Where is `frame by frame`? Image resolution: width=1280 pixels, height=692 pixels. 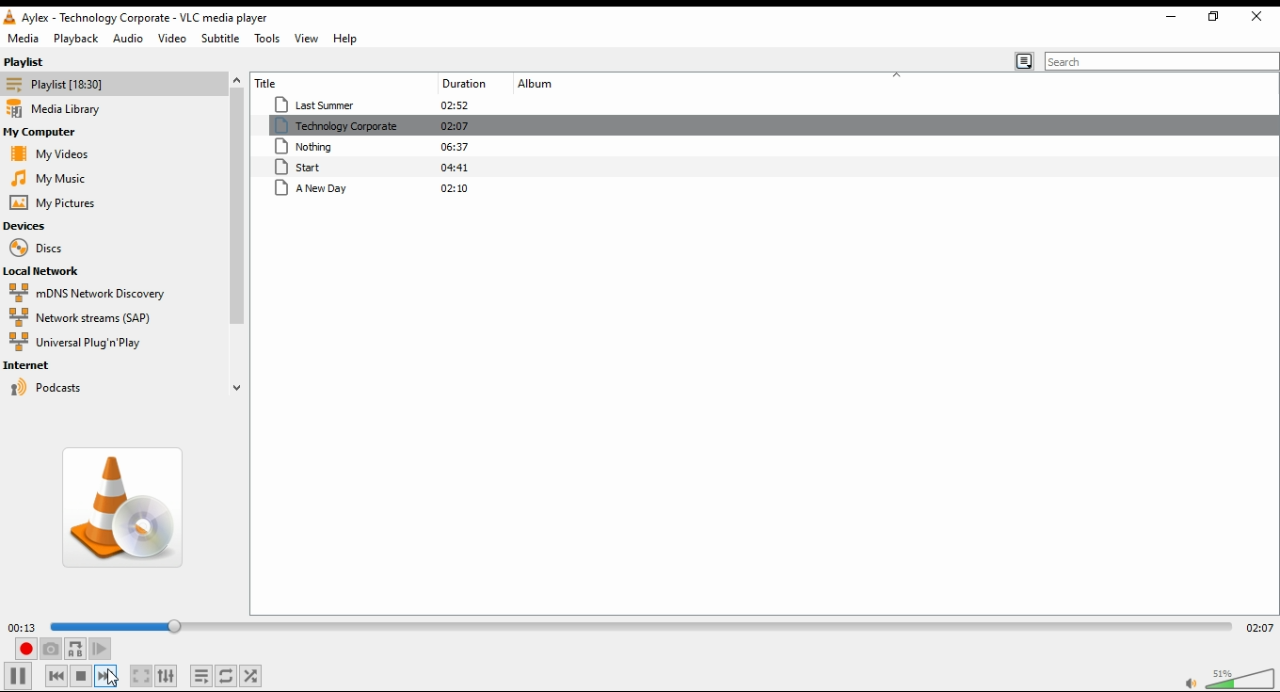 frame by frame is located at coordinates (103, 648).